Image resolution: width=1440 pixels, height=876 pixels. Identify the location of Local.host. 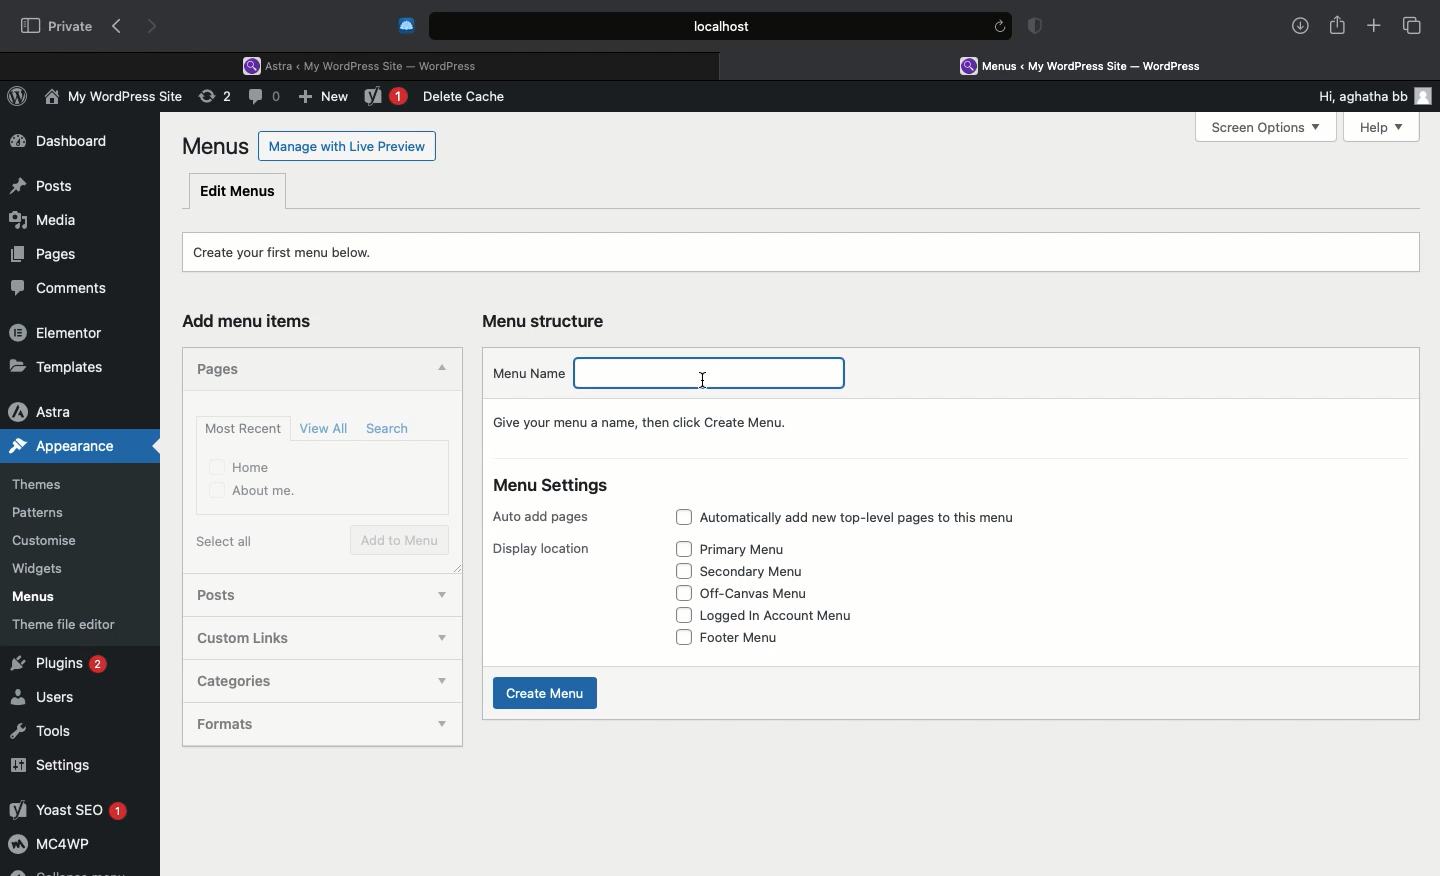
(722, 25).